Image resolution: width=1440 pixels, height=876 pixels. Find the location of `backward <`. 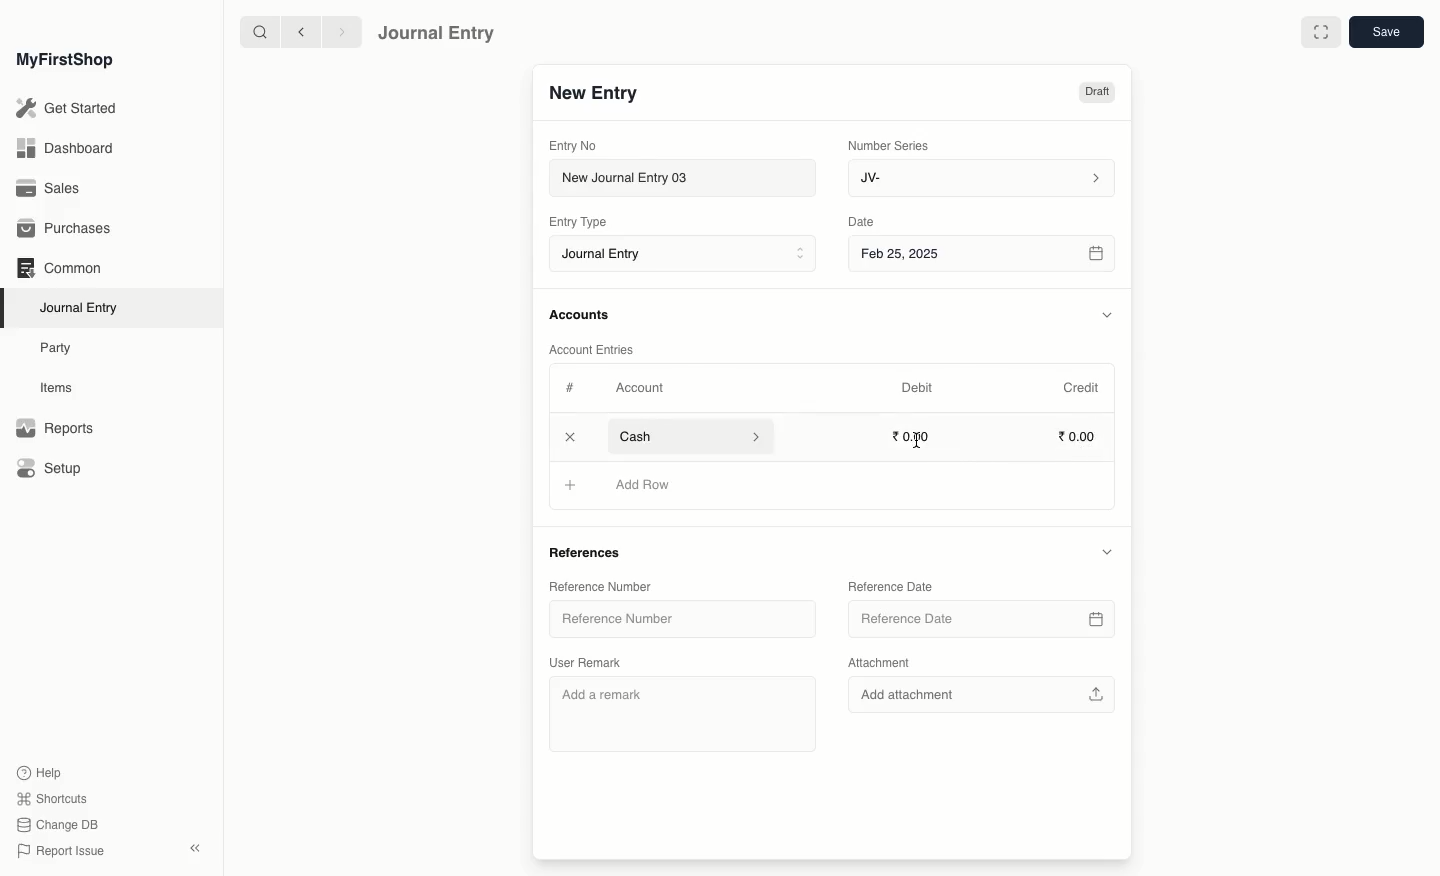

backward < is located at coordinates (296, 32).